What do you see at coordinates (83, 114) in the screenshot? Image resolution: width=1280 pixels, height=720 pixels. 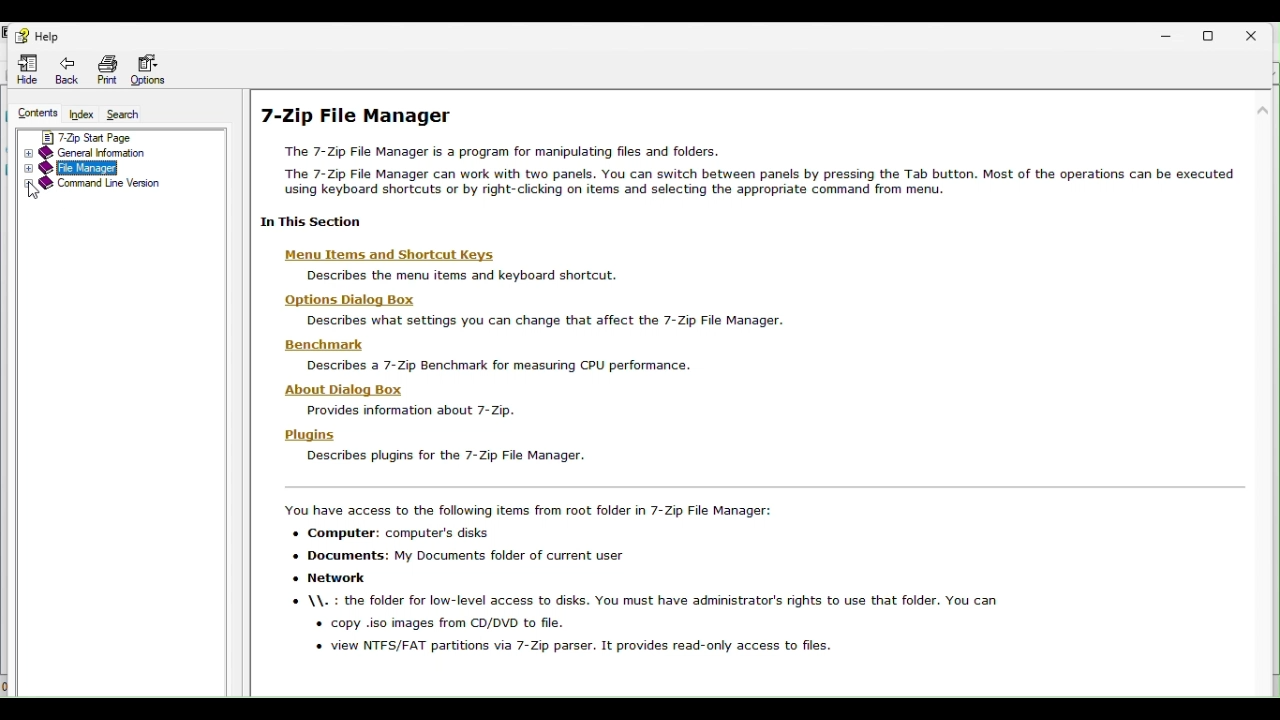 I see `Index ` at bounding box center [83, 114].